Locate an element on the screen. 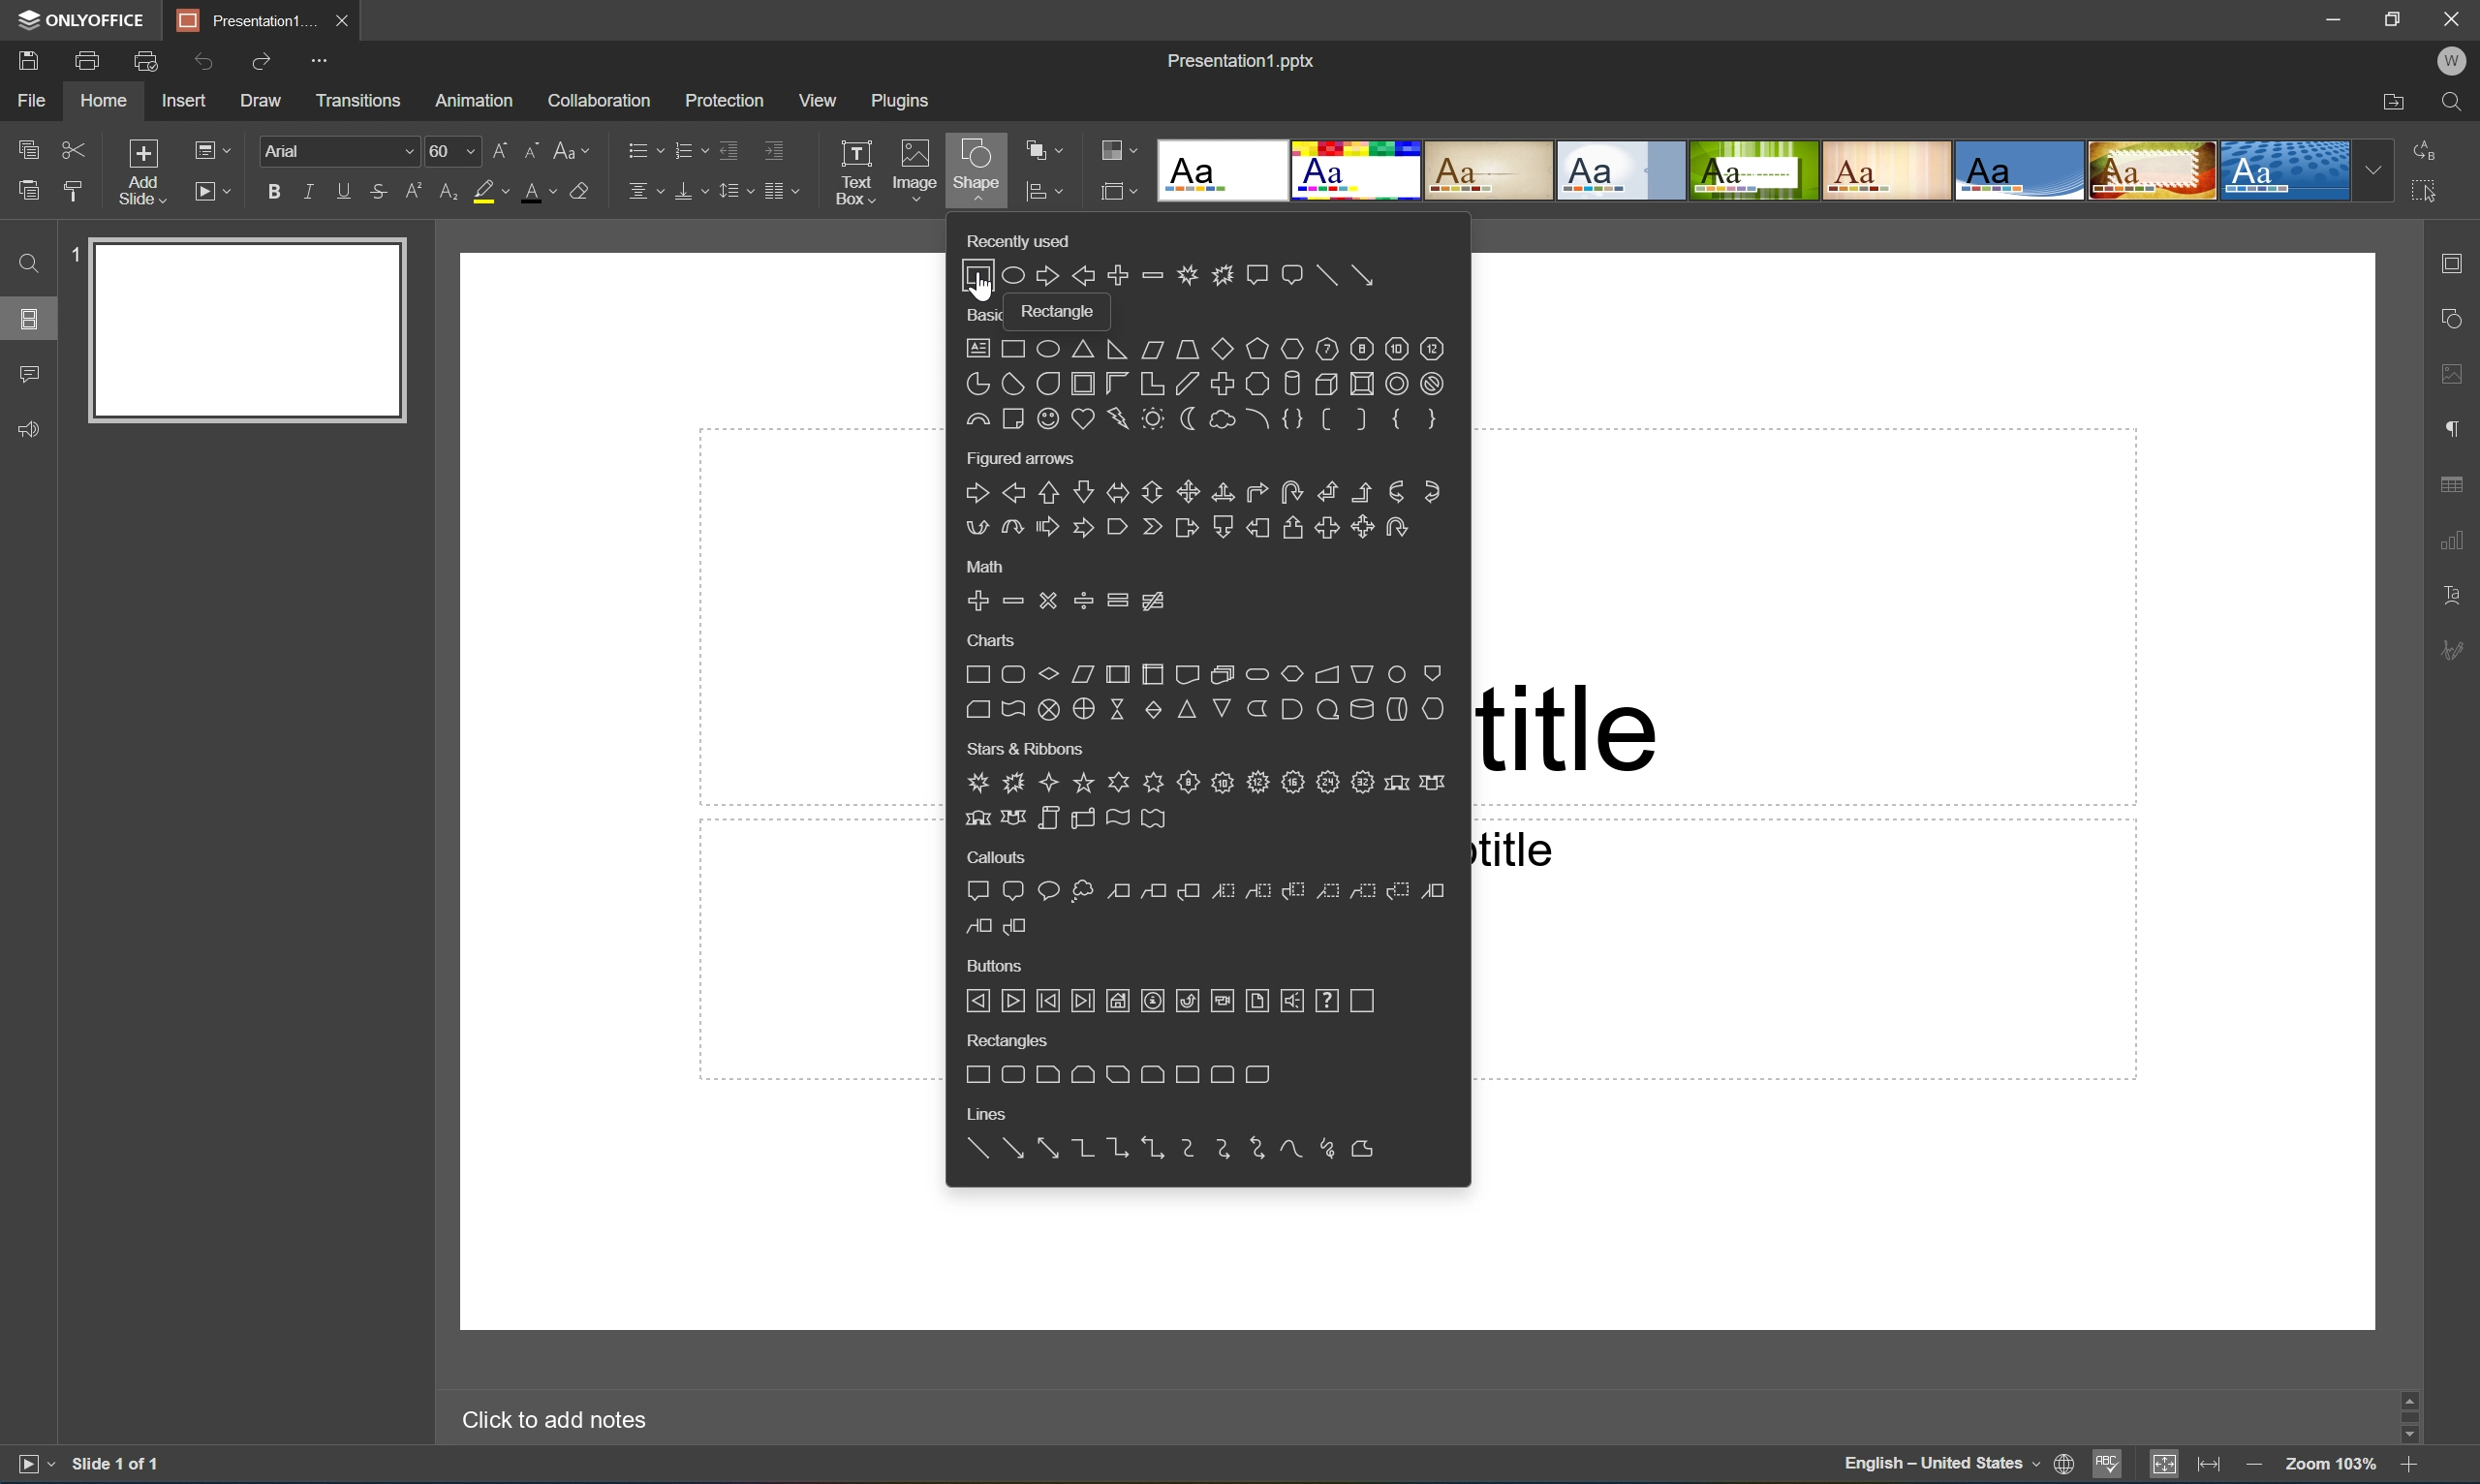  Arrange shape is located at coordinates (1043, 152).